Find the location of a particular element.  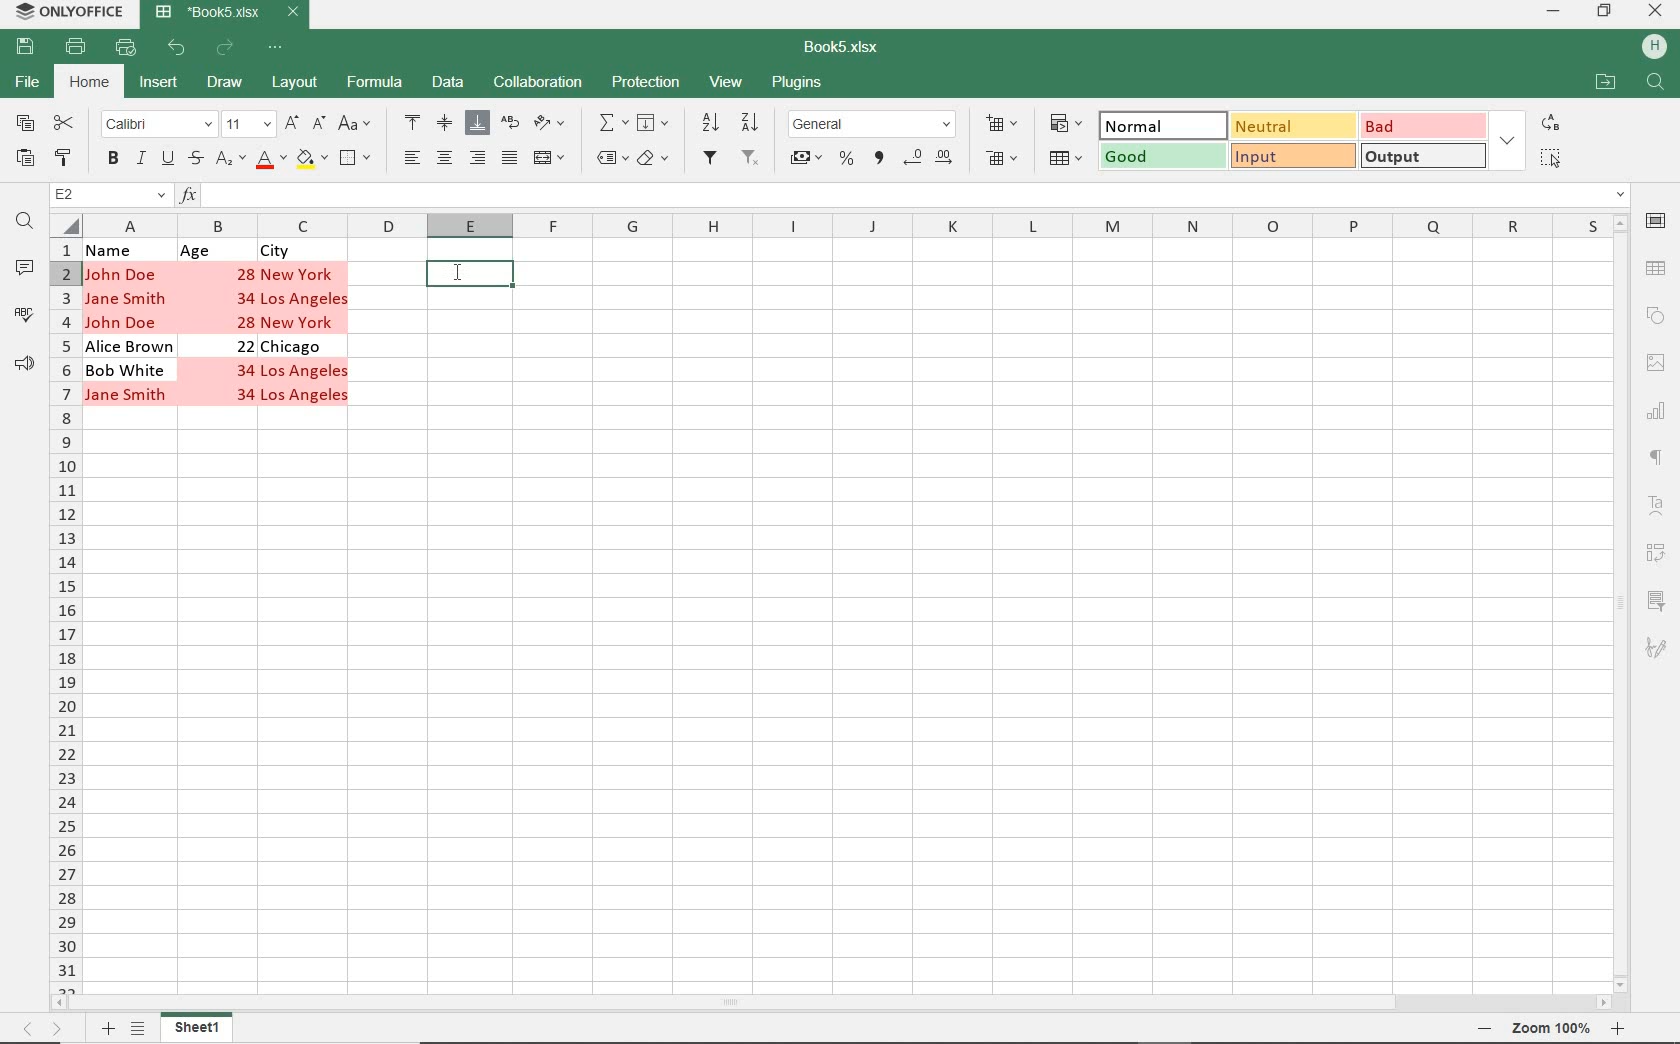

INPUT is located at coordinates (1292, 155).